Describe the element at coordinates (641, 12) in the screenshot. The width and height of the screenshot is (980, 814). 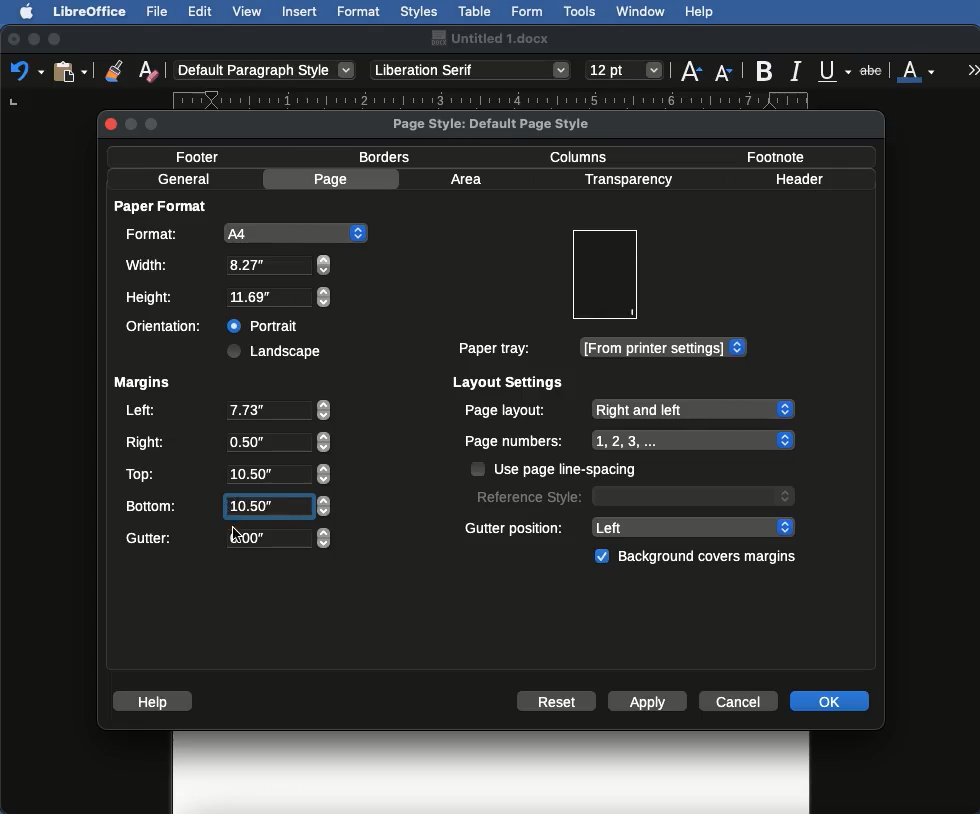
I see `Window` at that location.